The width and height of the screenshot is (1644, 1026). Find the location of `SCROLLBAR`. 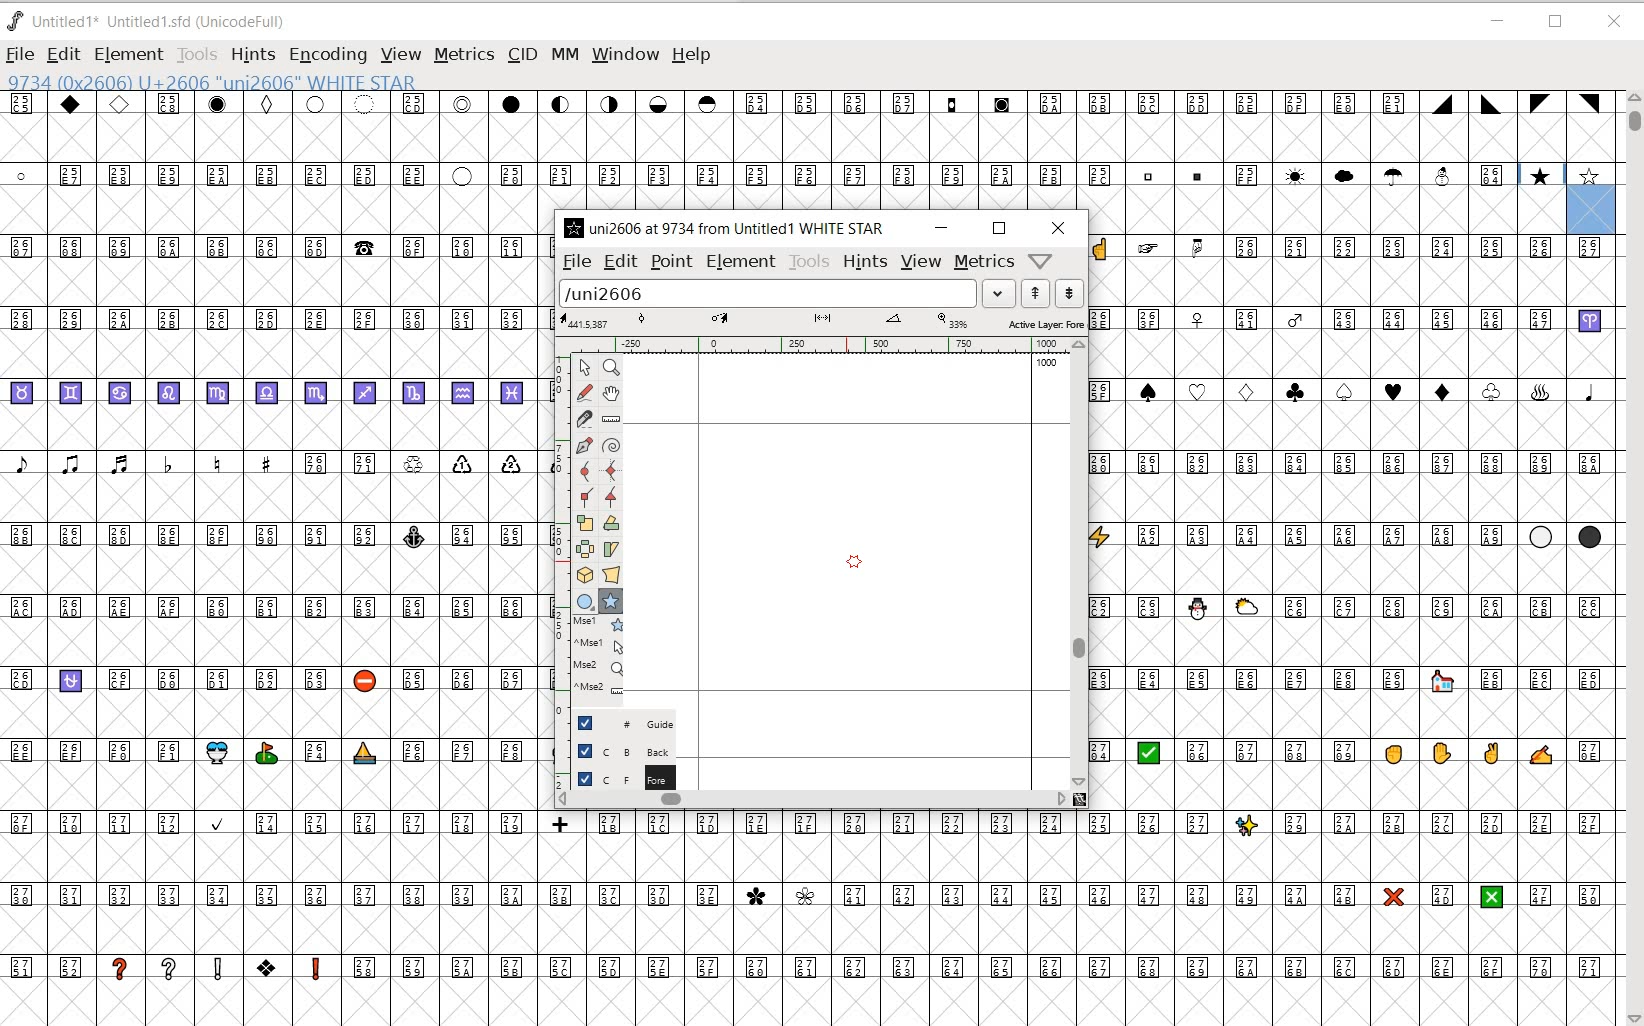

SCROLLBAR is located at coordinates (820, 801).